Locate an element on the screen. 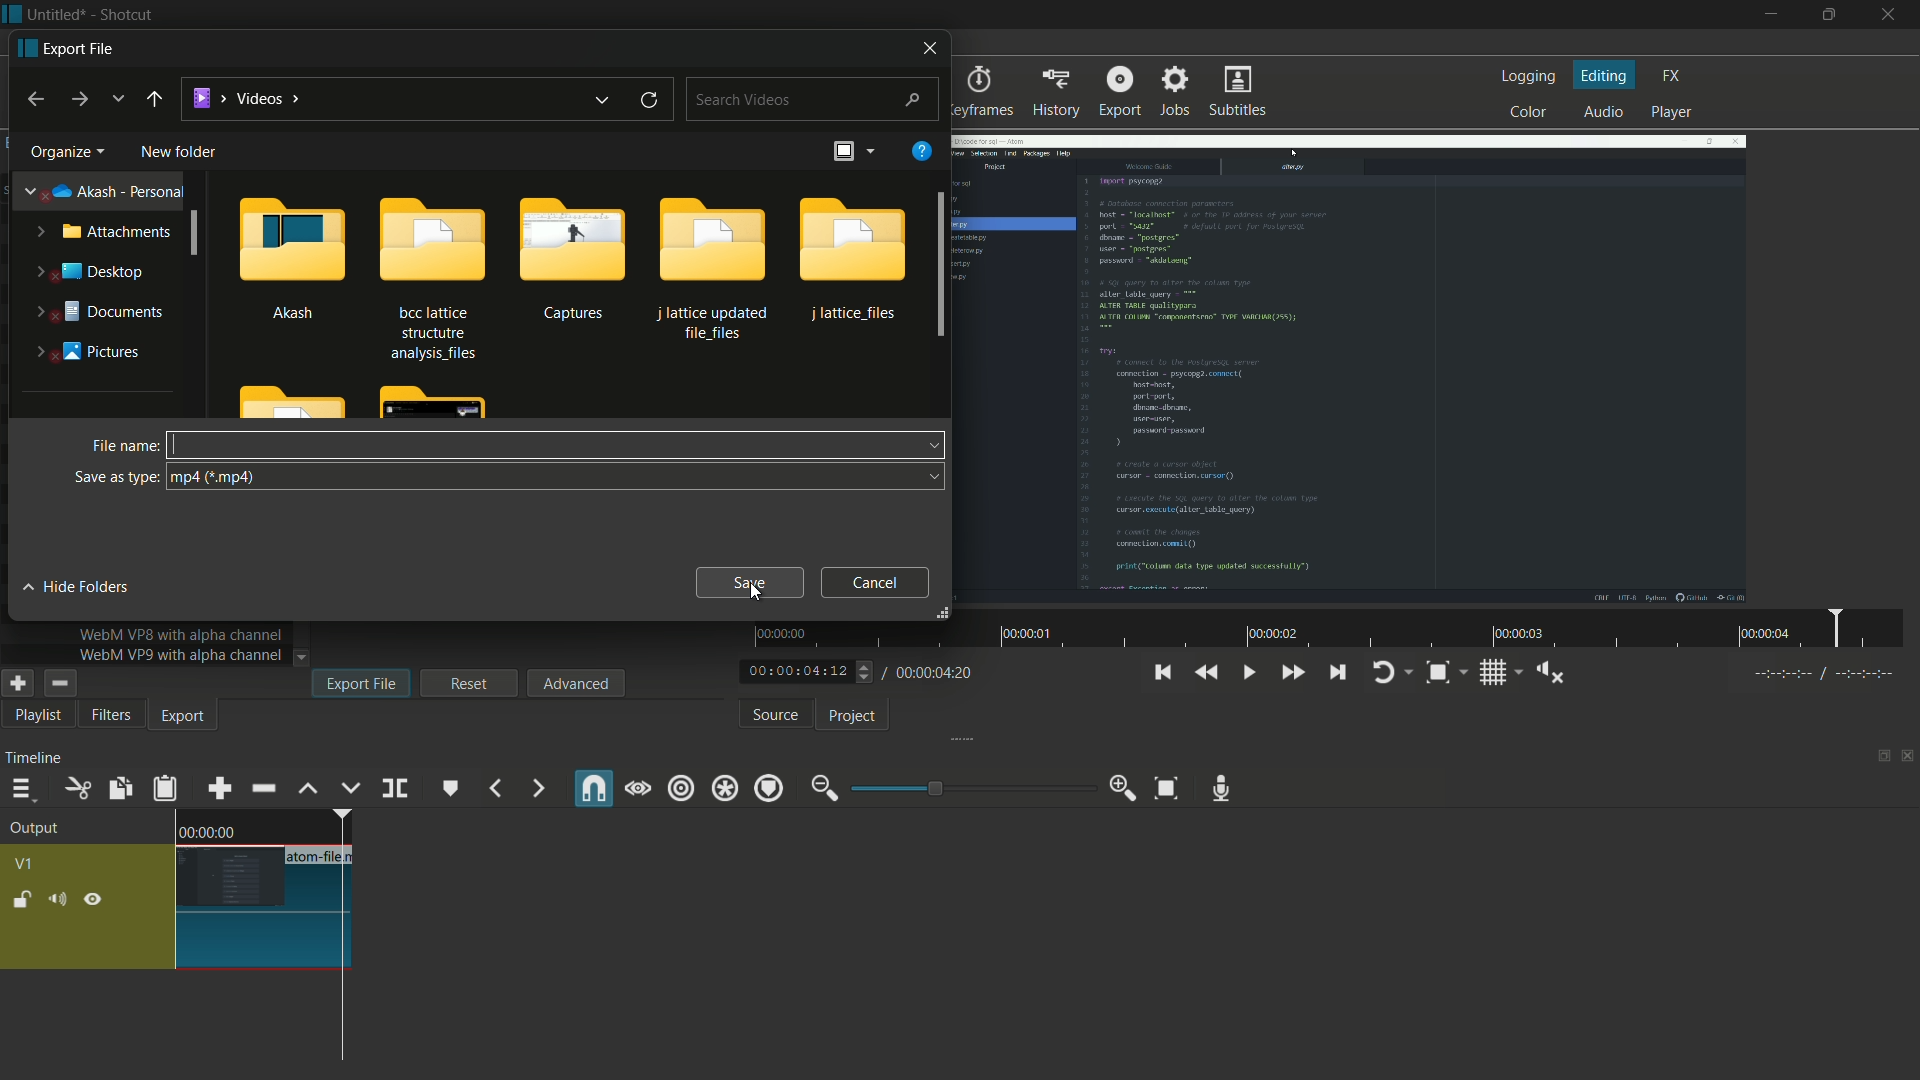 This screenshot has width=1920, height=1080. adjustment bar is located at coordinates (971, 788).